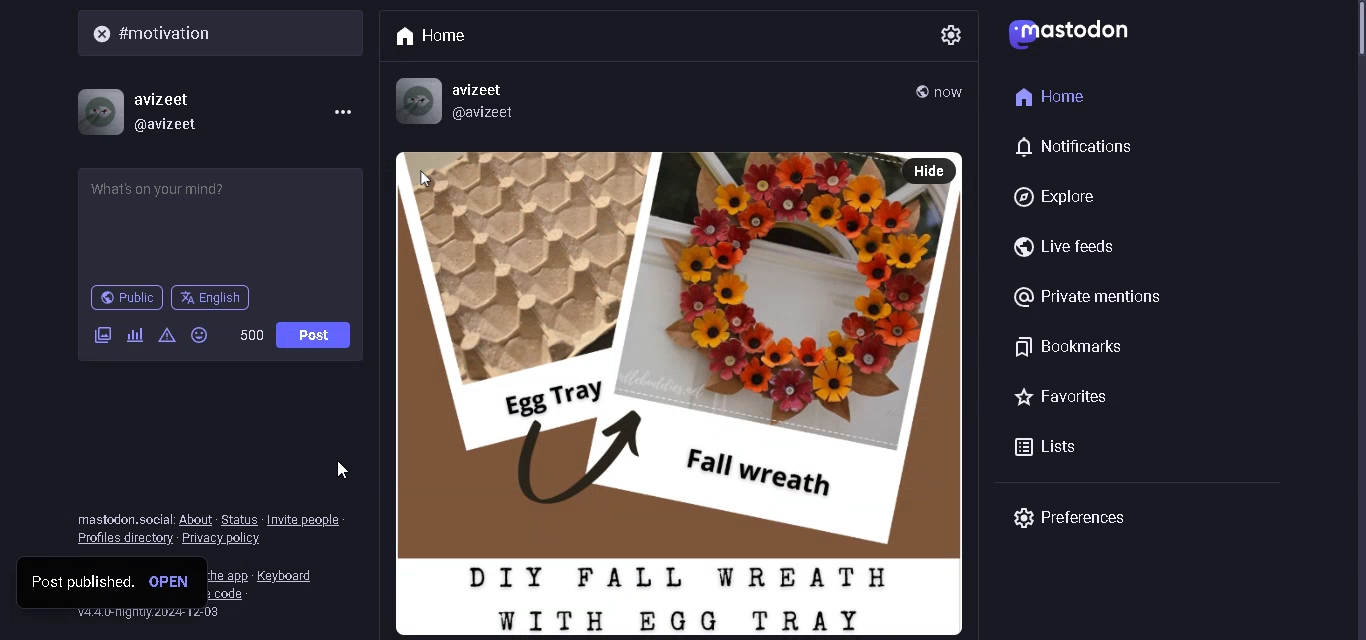 The width and height of the screenshot is (1366, 640). What do you see at coordinates (195, 519) in the screenshot?
I see `about` at bounding box center [195, 519].